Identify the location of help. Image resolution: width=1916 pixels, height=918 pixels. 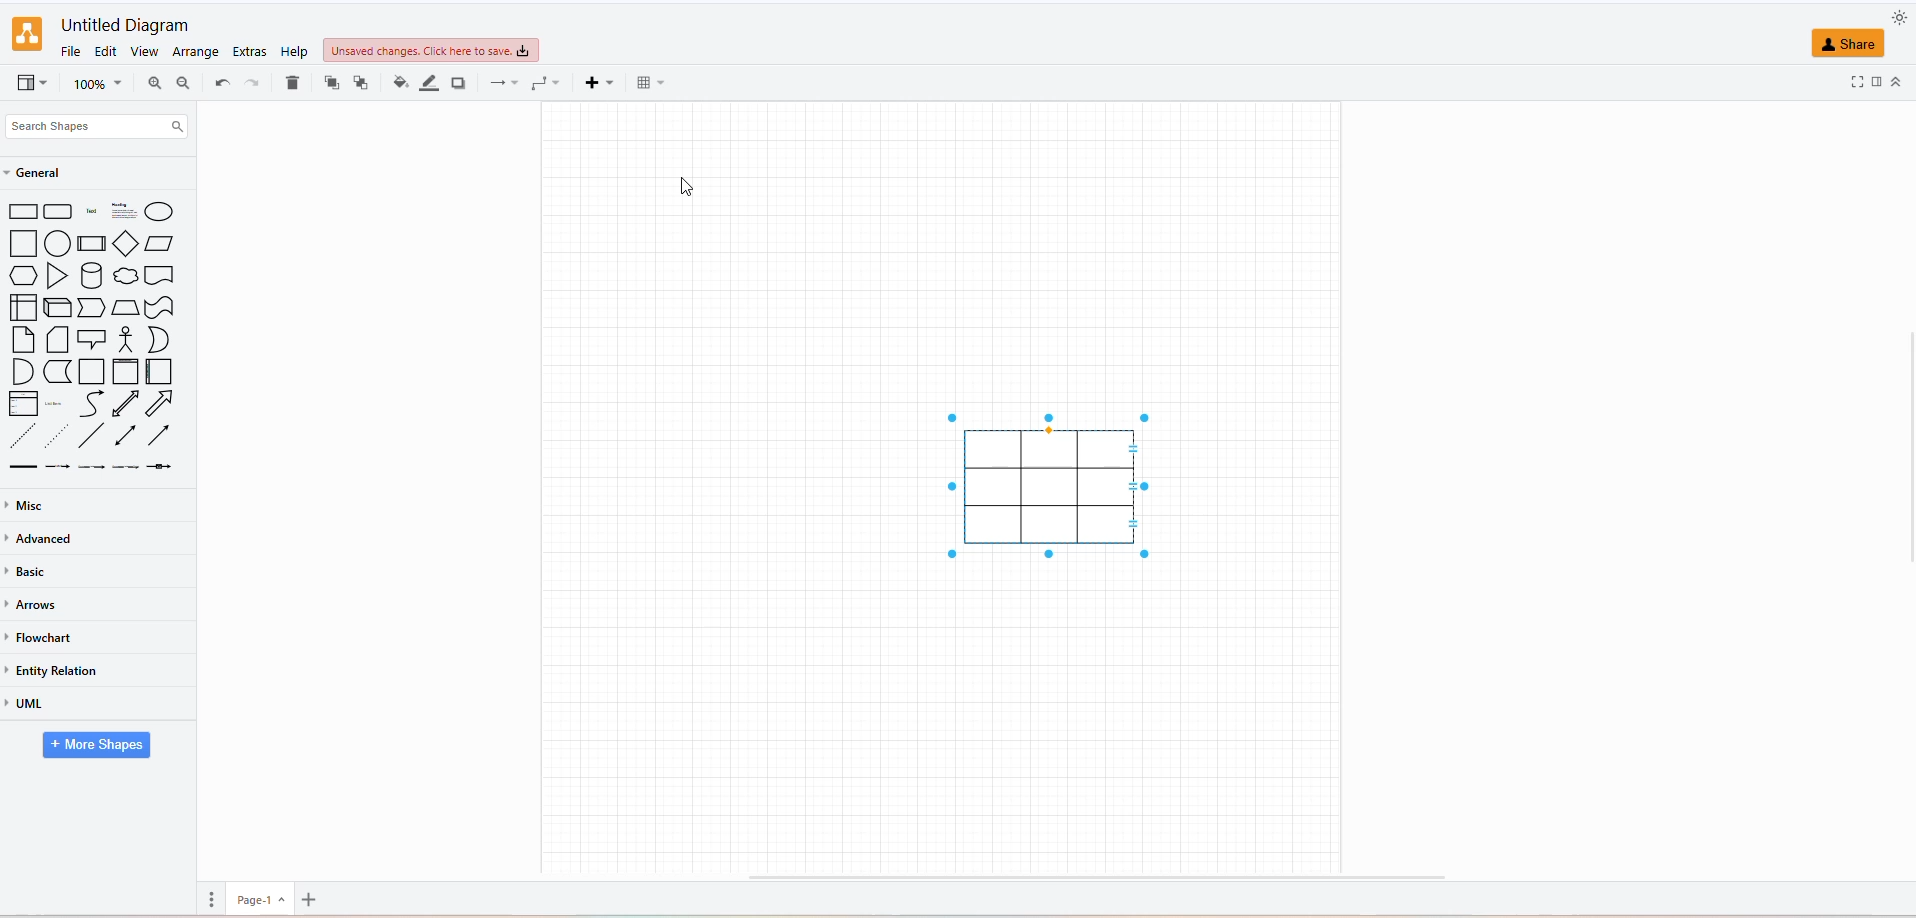
(291, 50).